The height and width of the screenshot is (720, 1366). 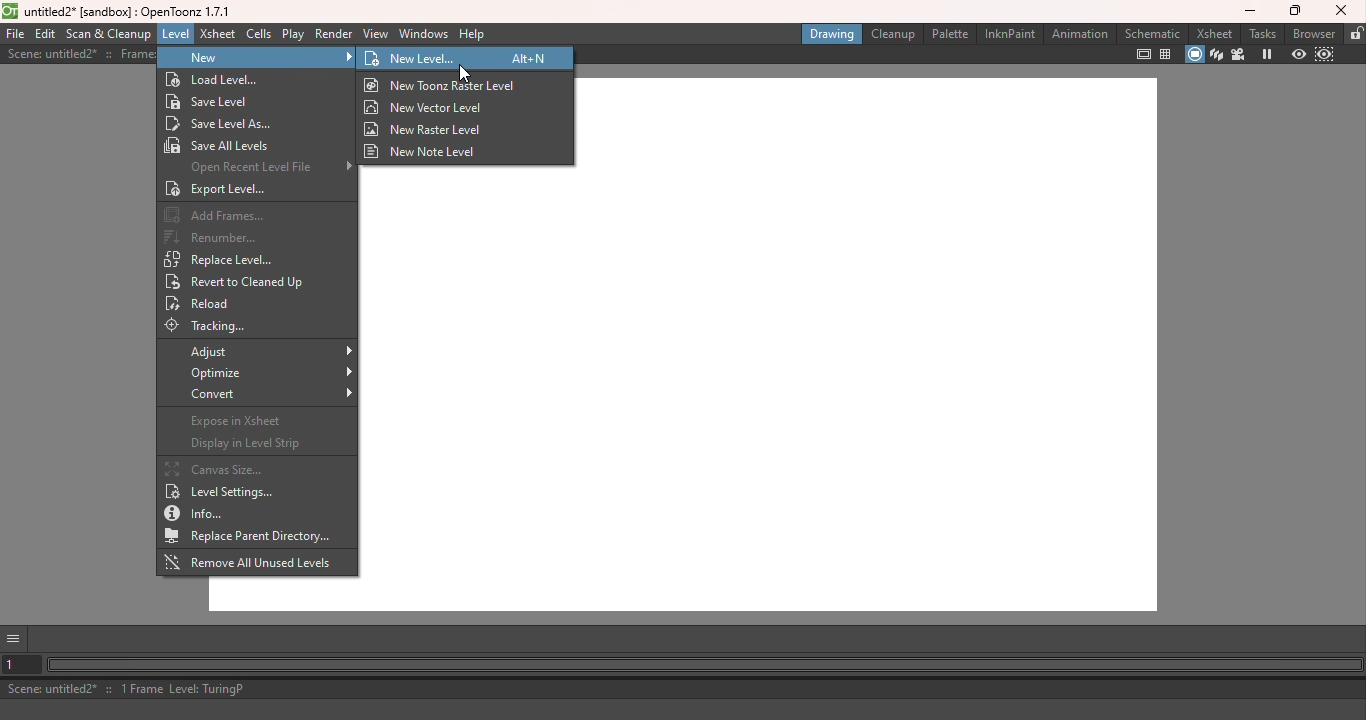 I want to click on File name, so click(x=116, y=11).